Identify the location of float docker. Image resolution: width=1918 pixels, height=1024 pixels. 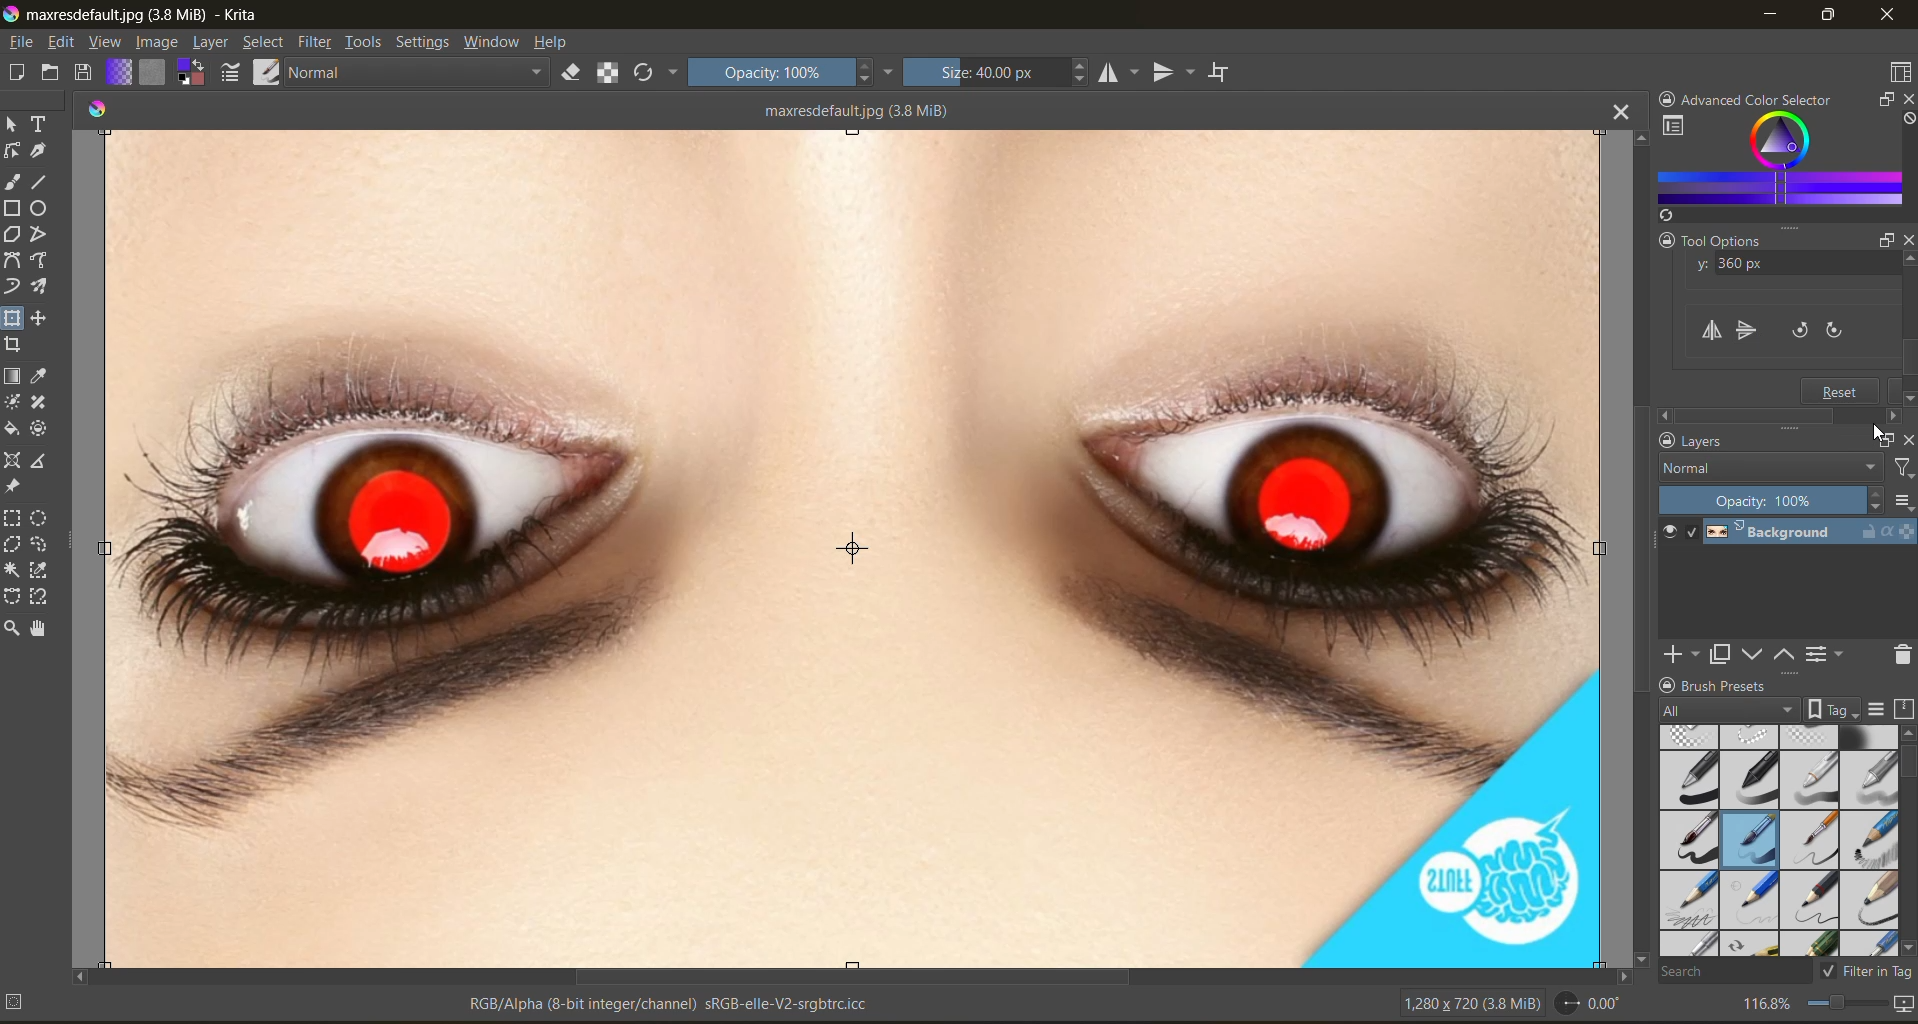
(1883, 244).